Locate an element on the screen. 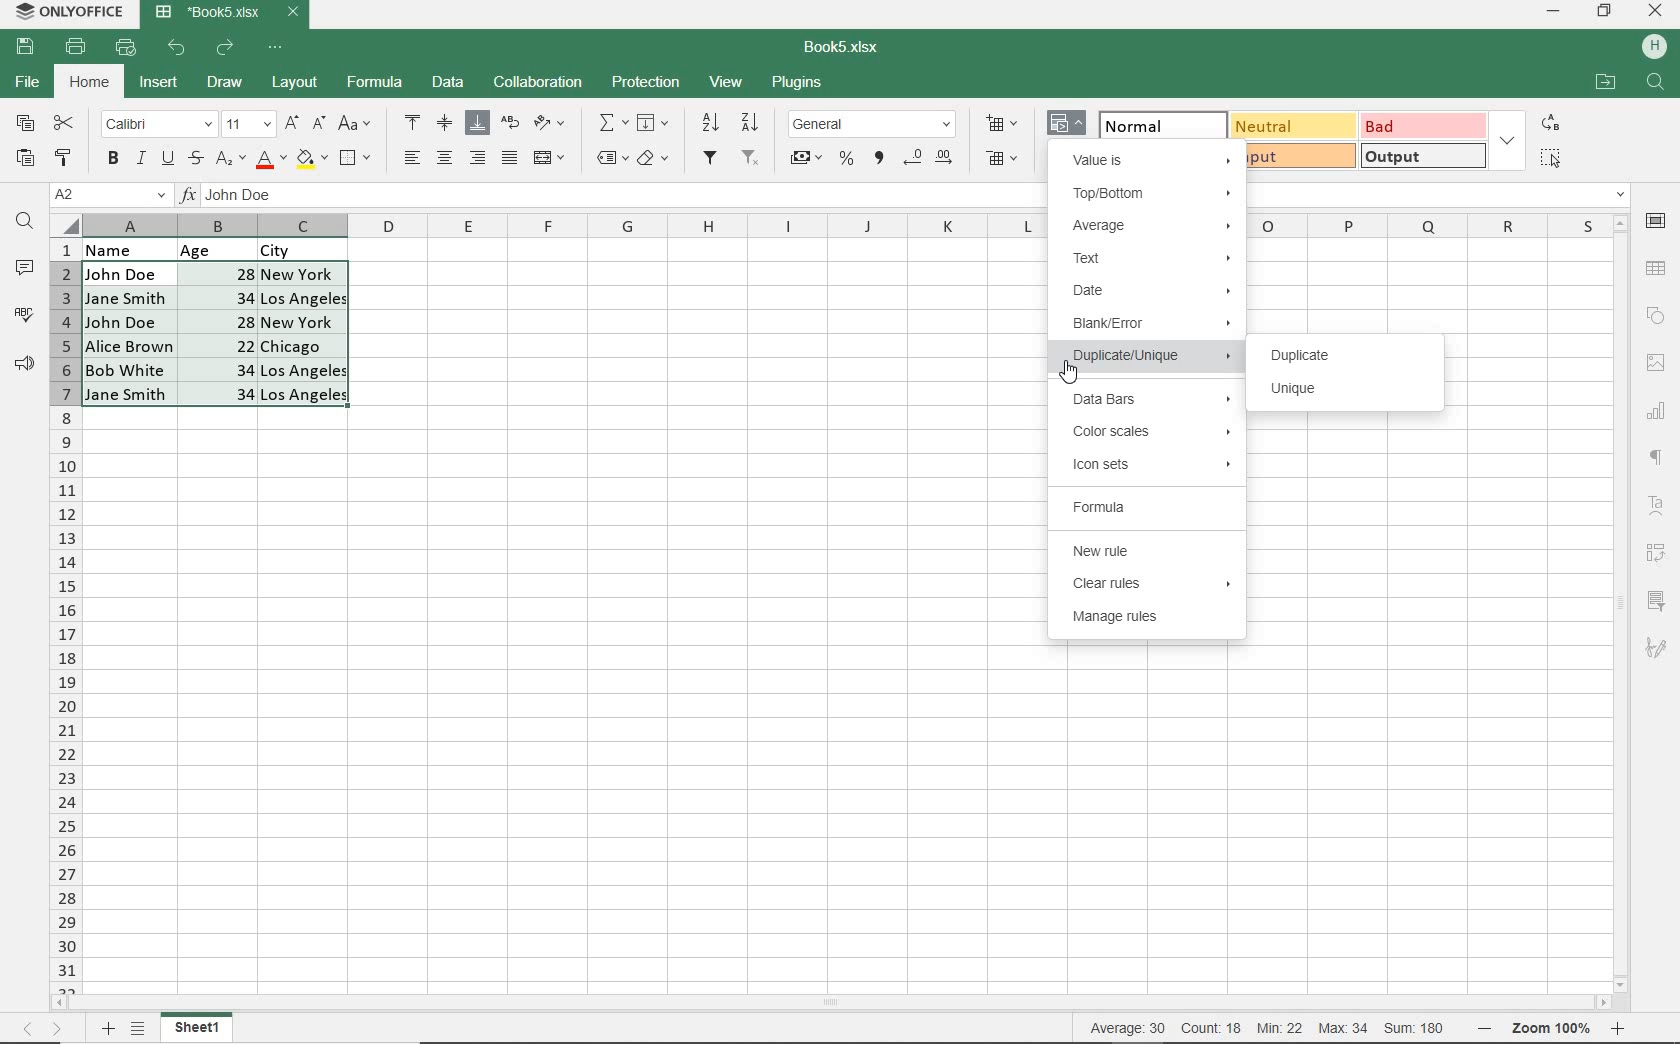  EXPAND is located at coordinates (1507, 140).